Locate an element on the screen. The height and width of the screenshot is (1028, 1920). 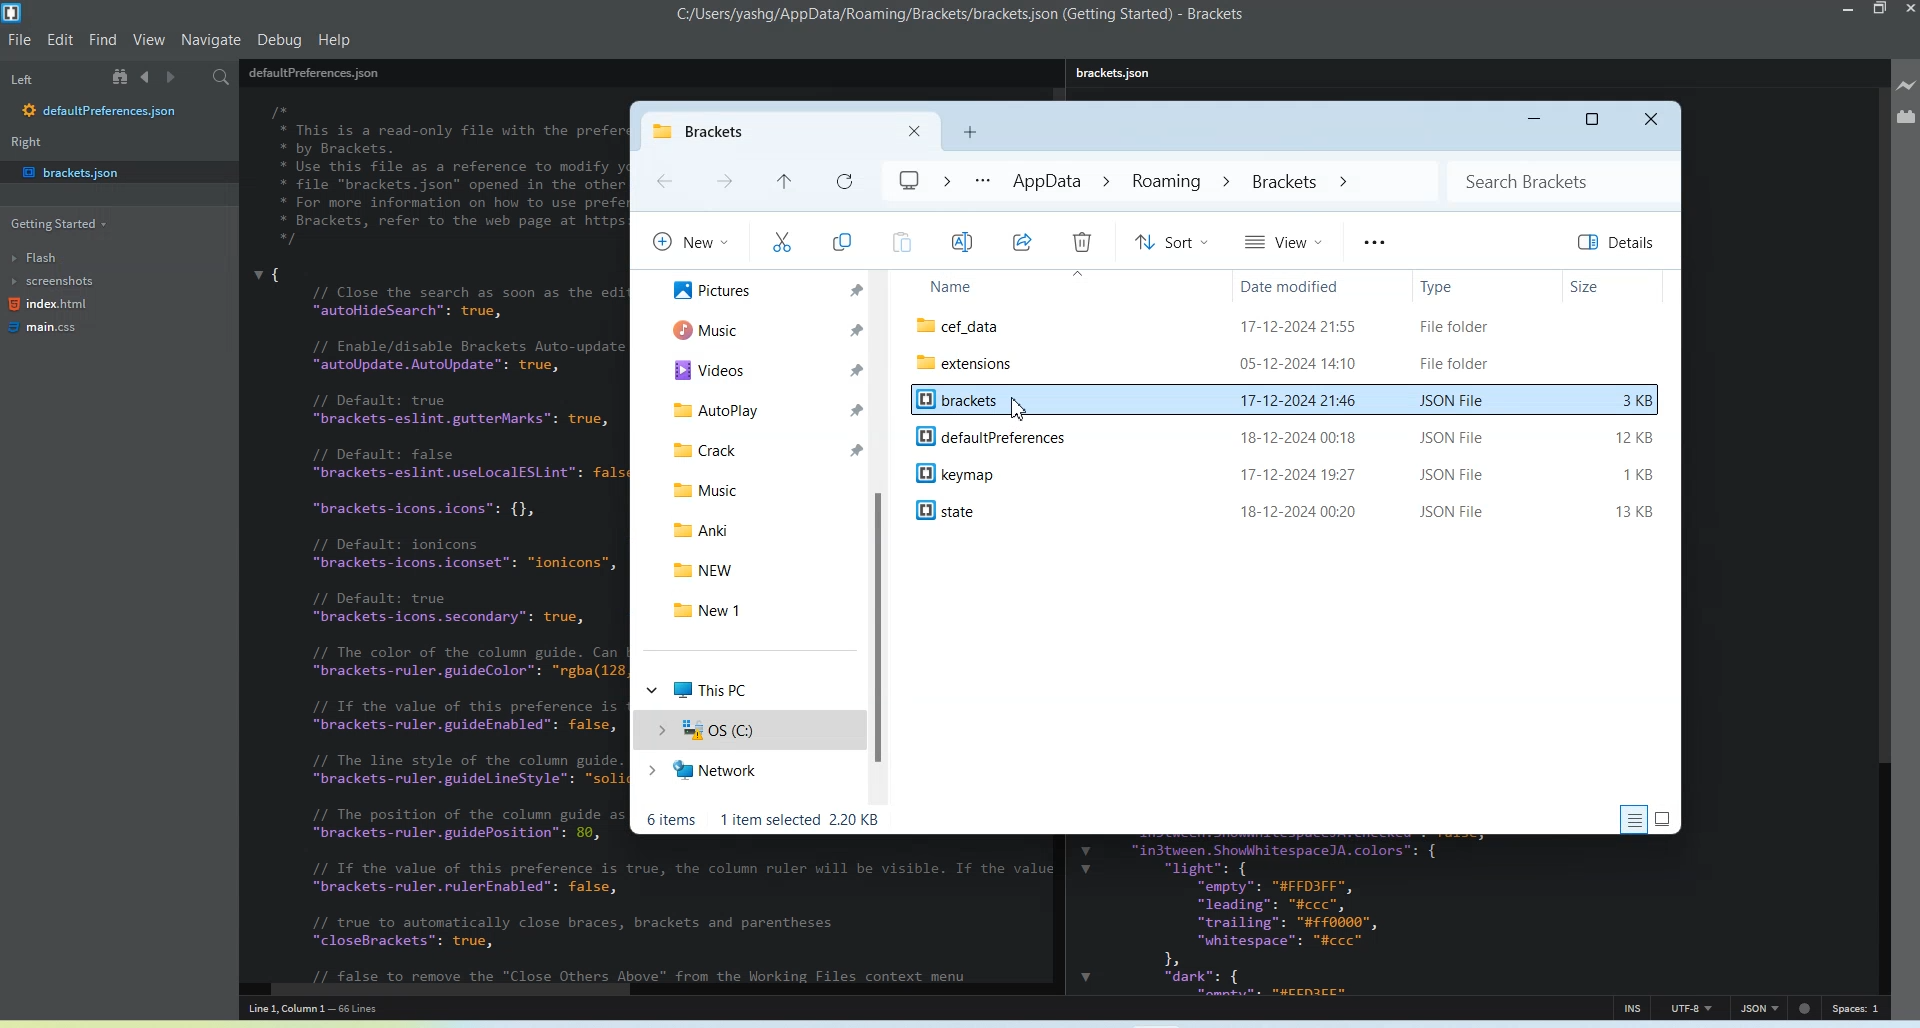
Network is located at coordinates (747, 773).